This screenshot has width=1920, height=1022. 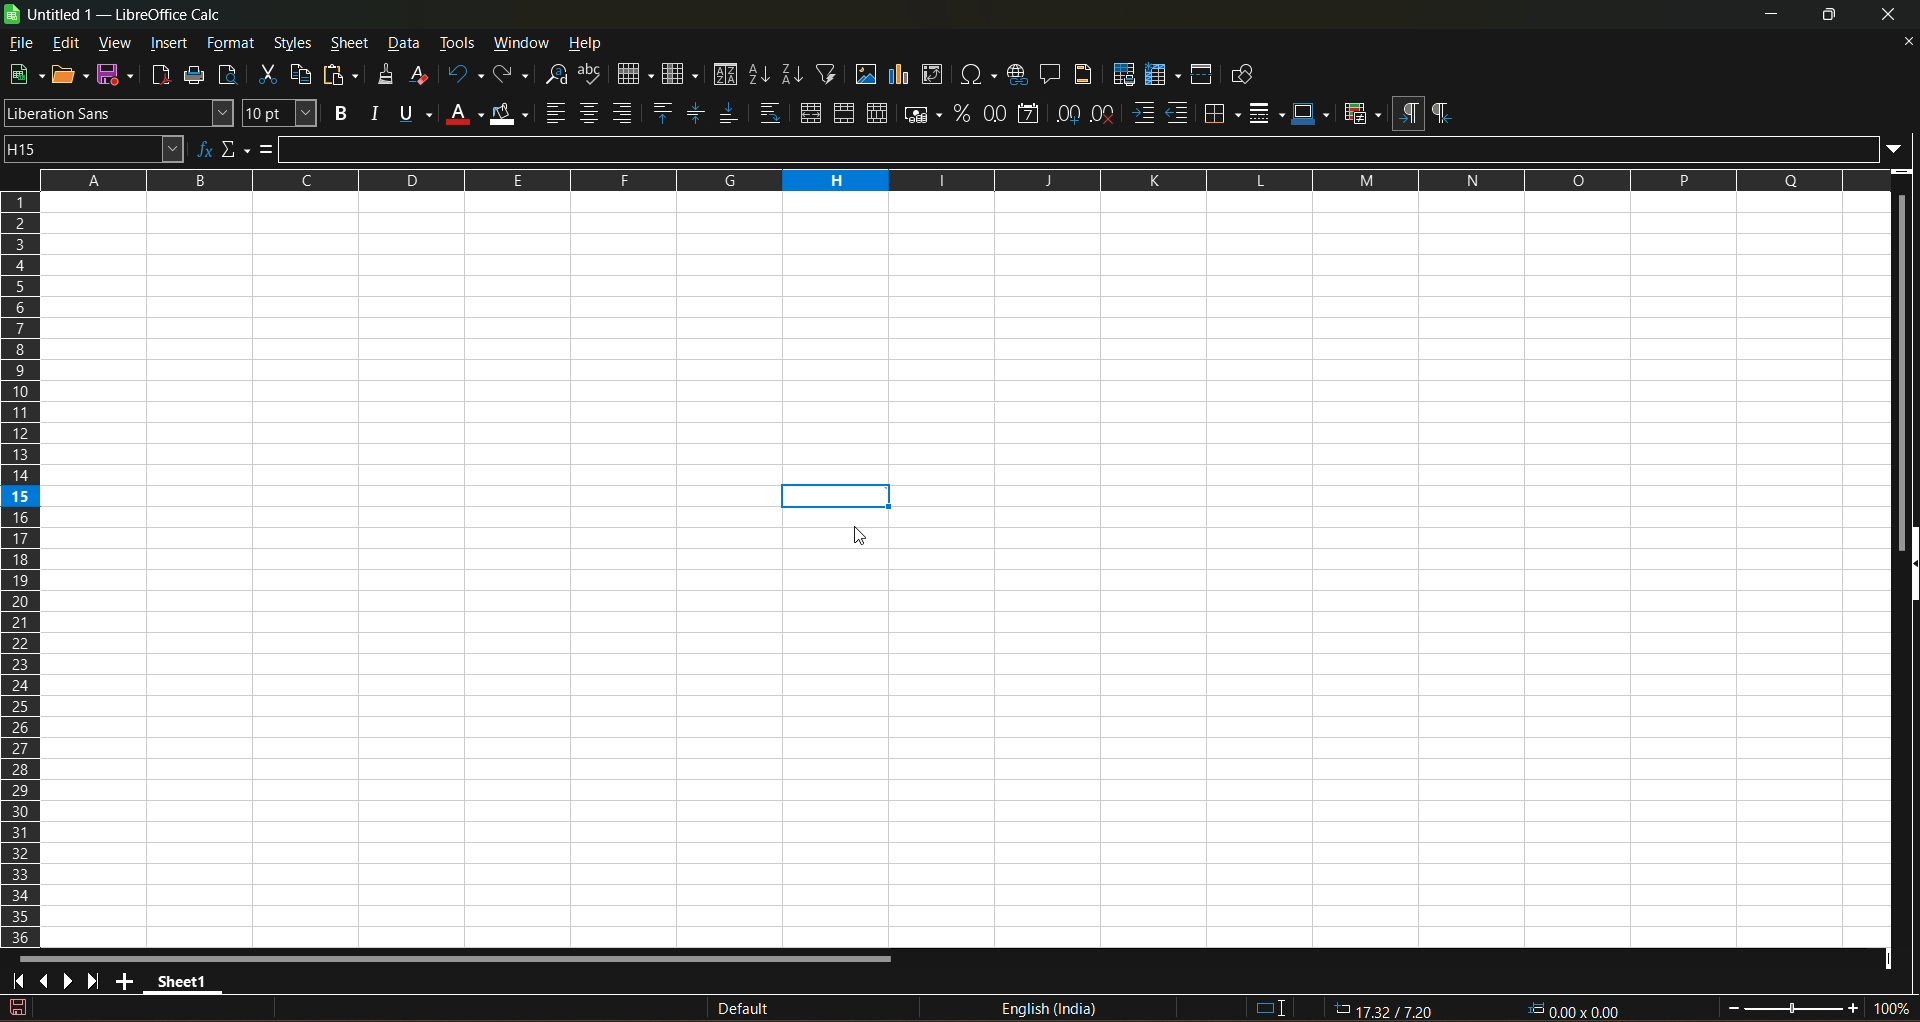 I want to click on border styles, so click(x=1265, y=113).